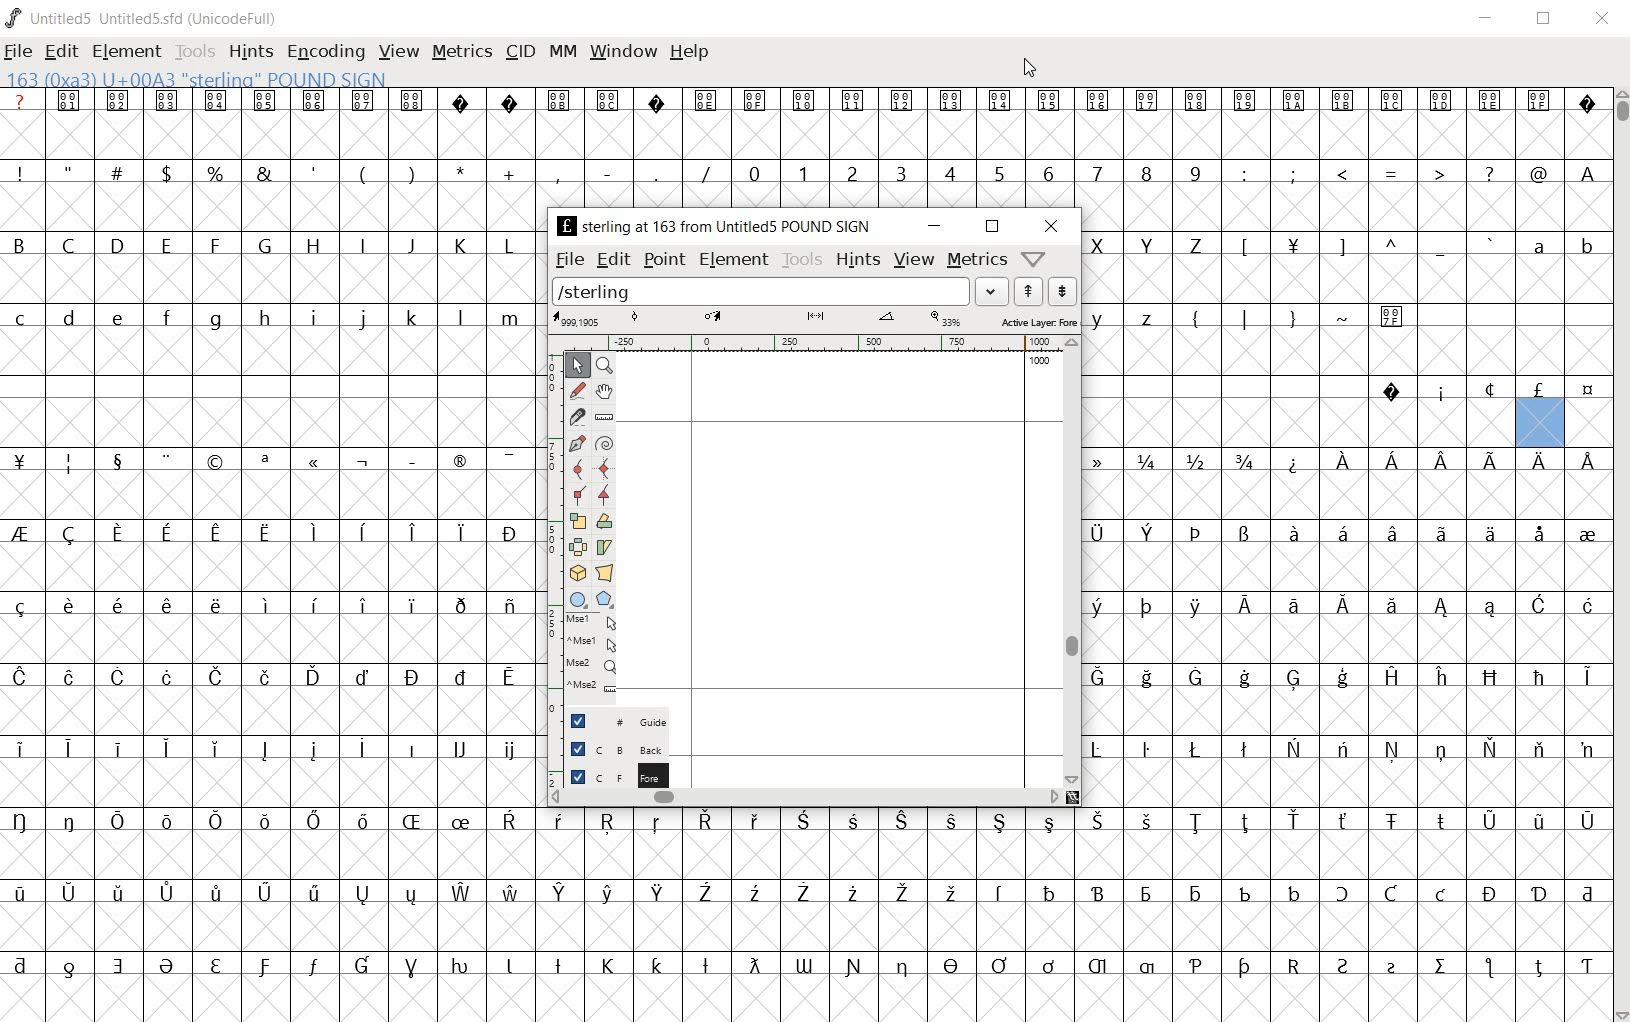  What do you see at coordinates (216, 461) in the screenshot?
I see `Symbol` at bounding box center [216, 461].